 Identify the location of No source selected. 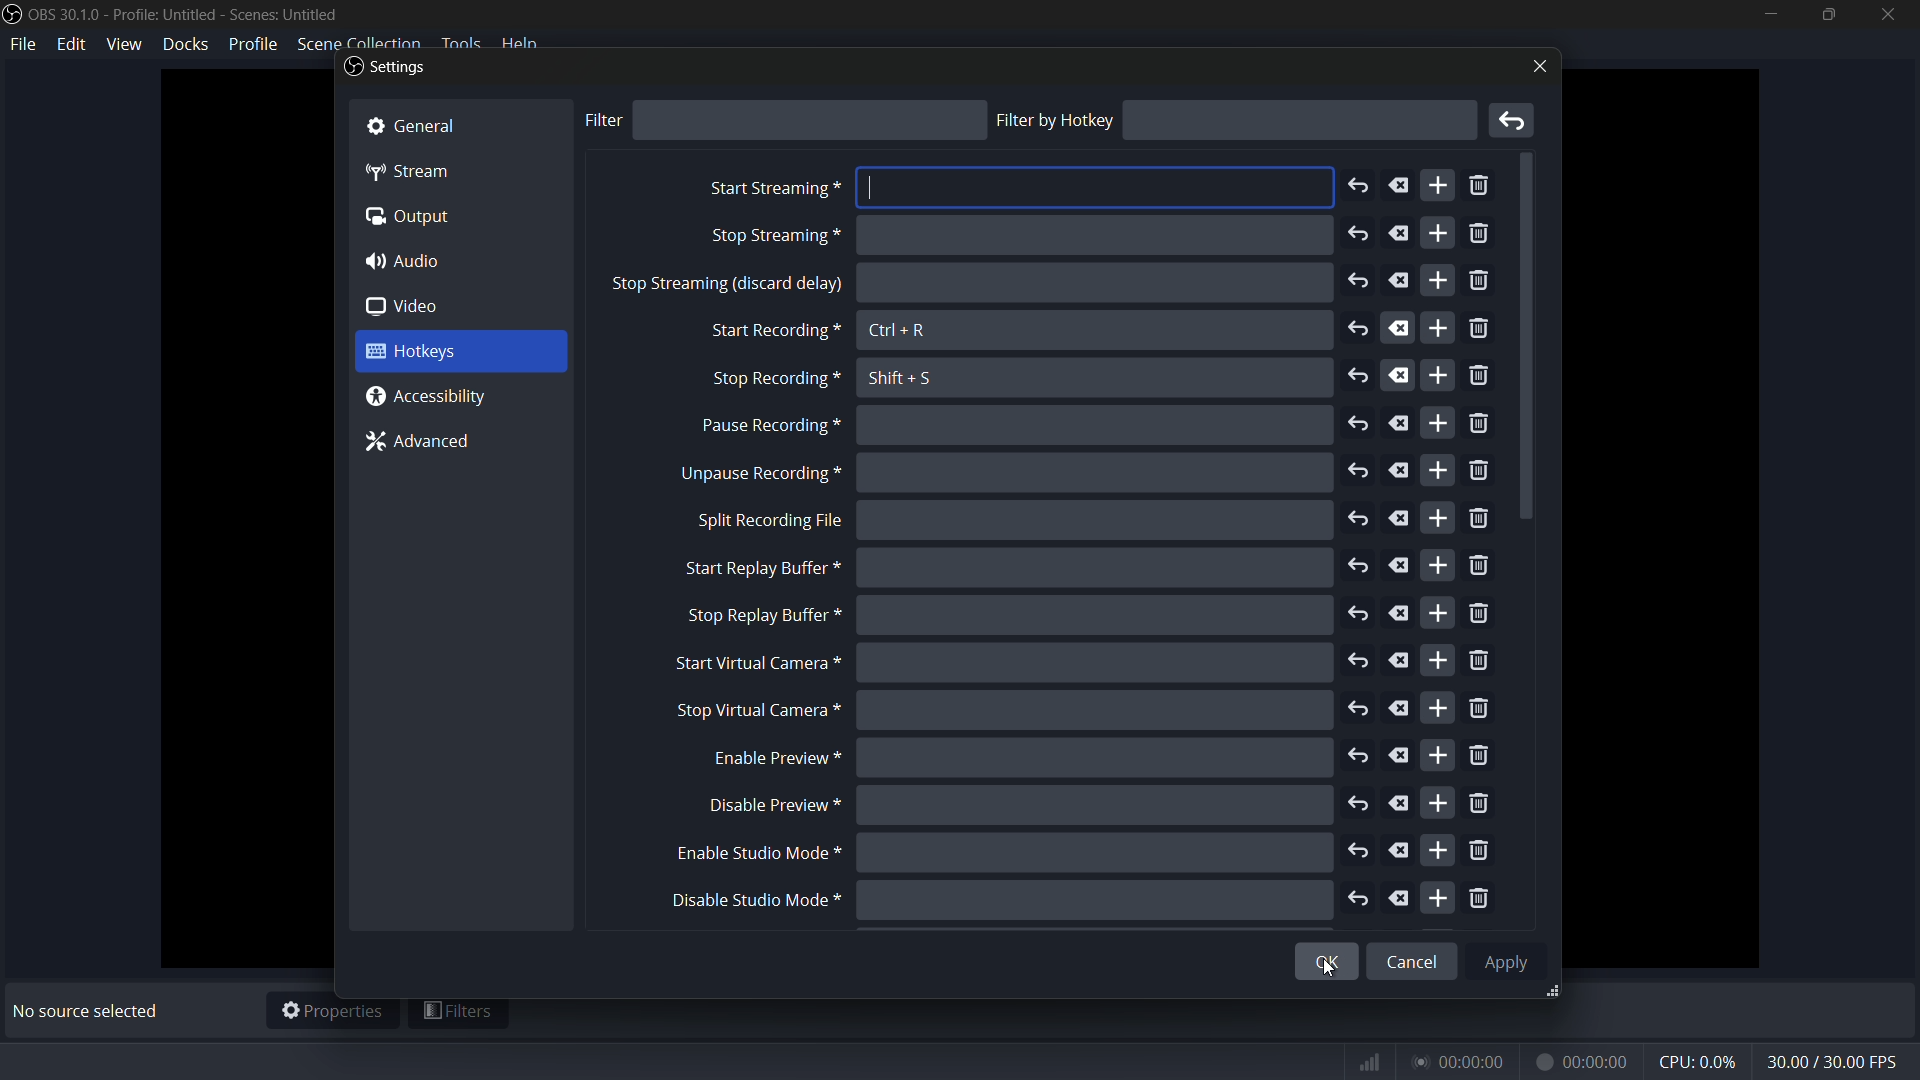
(91, 1011).